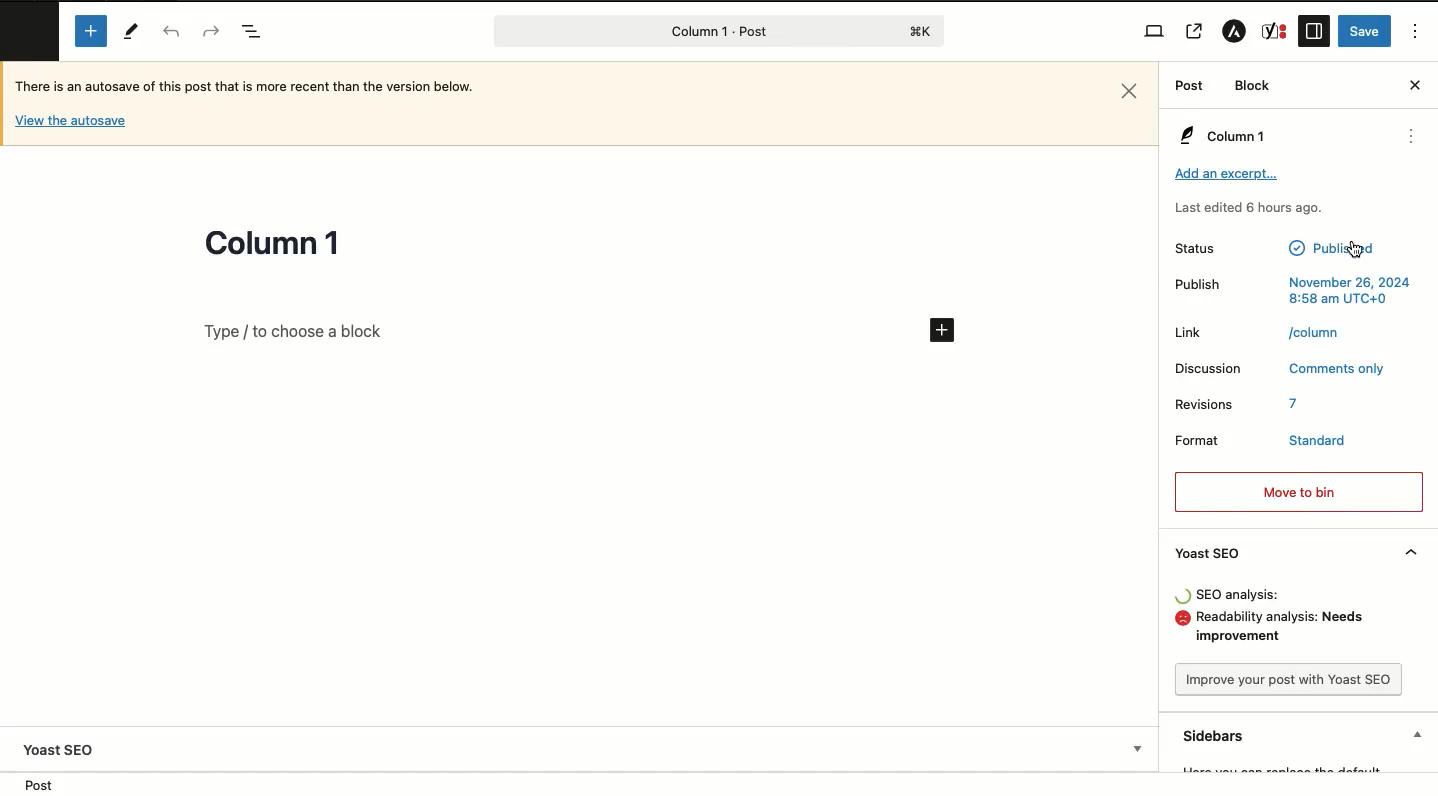 This screenshot has width=1438, height=796. I want to click on Add excerpt, so click(1228, 174).